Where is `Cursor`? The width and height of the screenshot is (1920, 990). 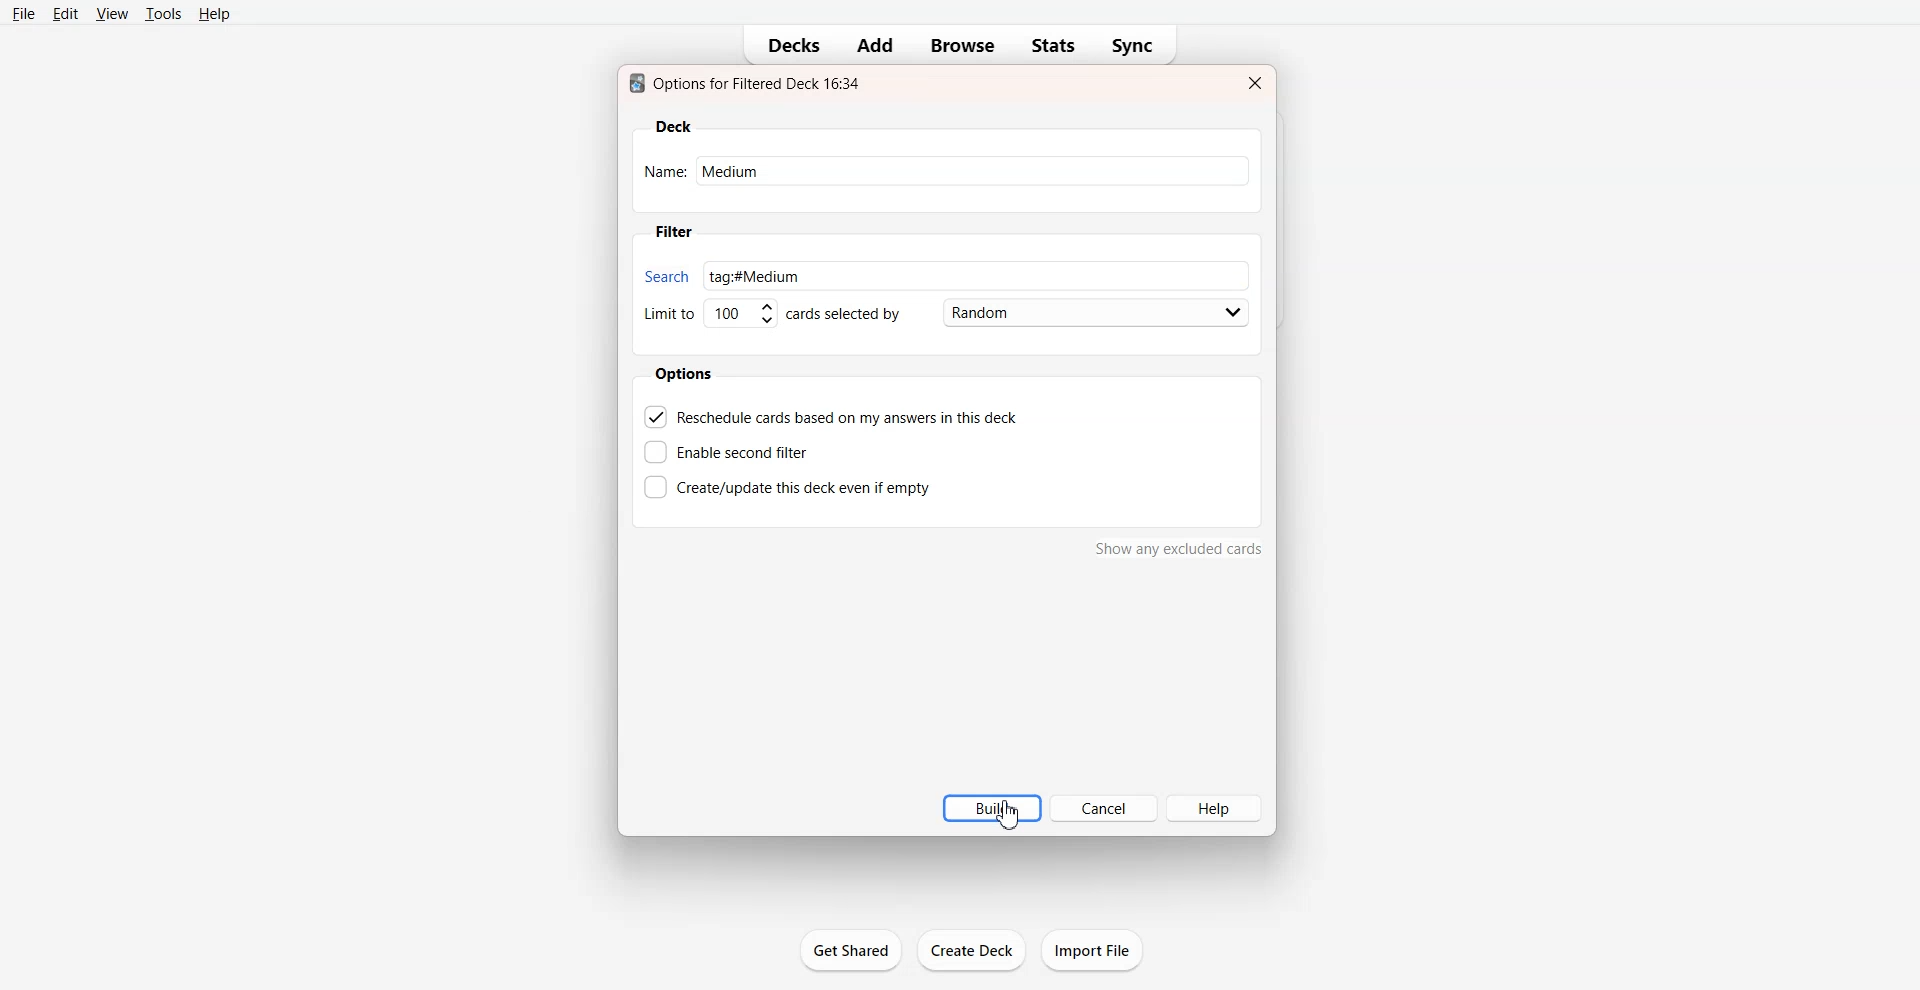 Cursor is located at coordinates (1007, 814).